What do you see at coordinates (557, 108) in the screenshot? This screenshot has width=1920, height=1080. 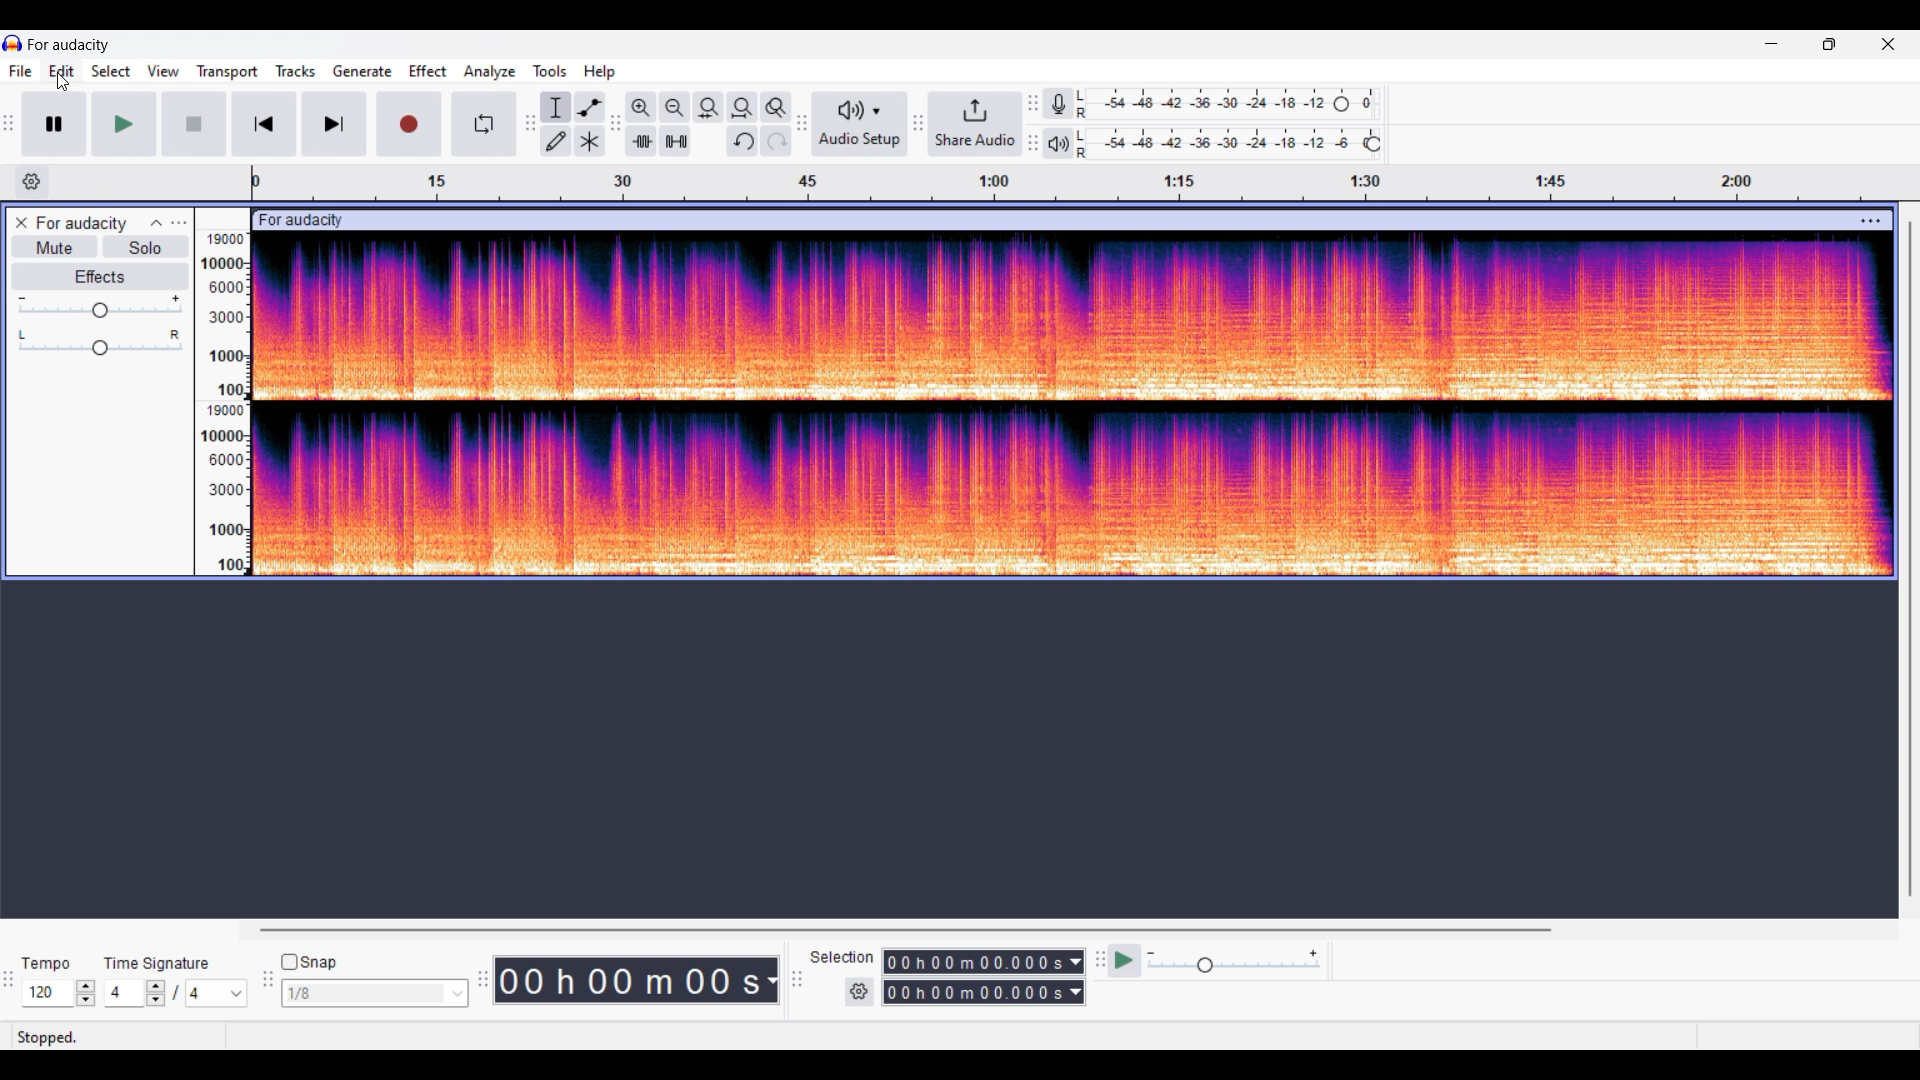 I see `Selection tool` at bounding box center [557, 108].